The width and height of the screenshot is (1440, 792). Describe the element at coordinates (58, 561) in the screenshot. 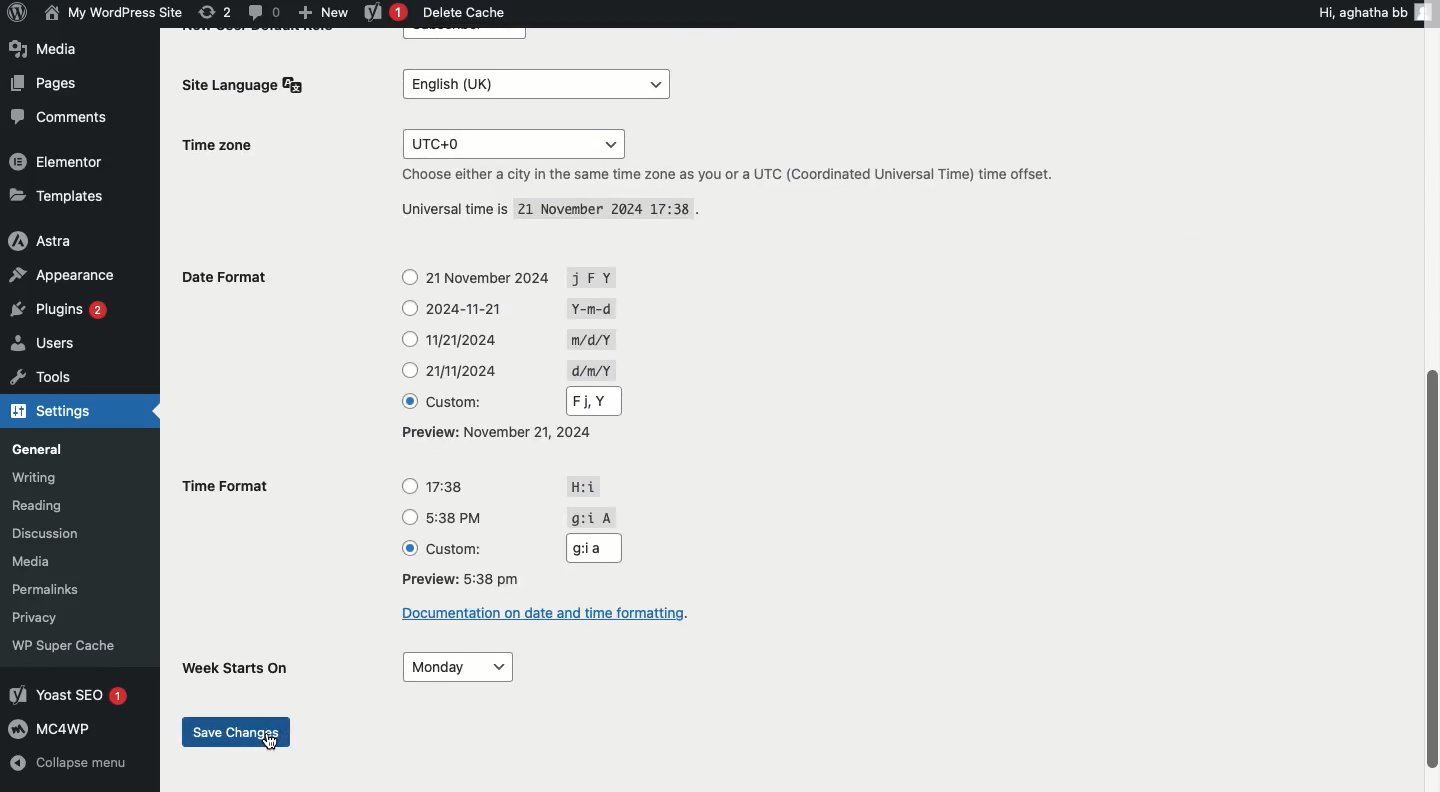

I see `Media` at that location.